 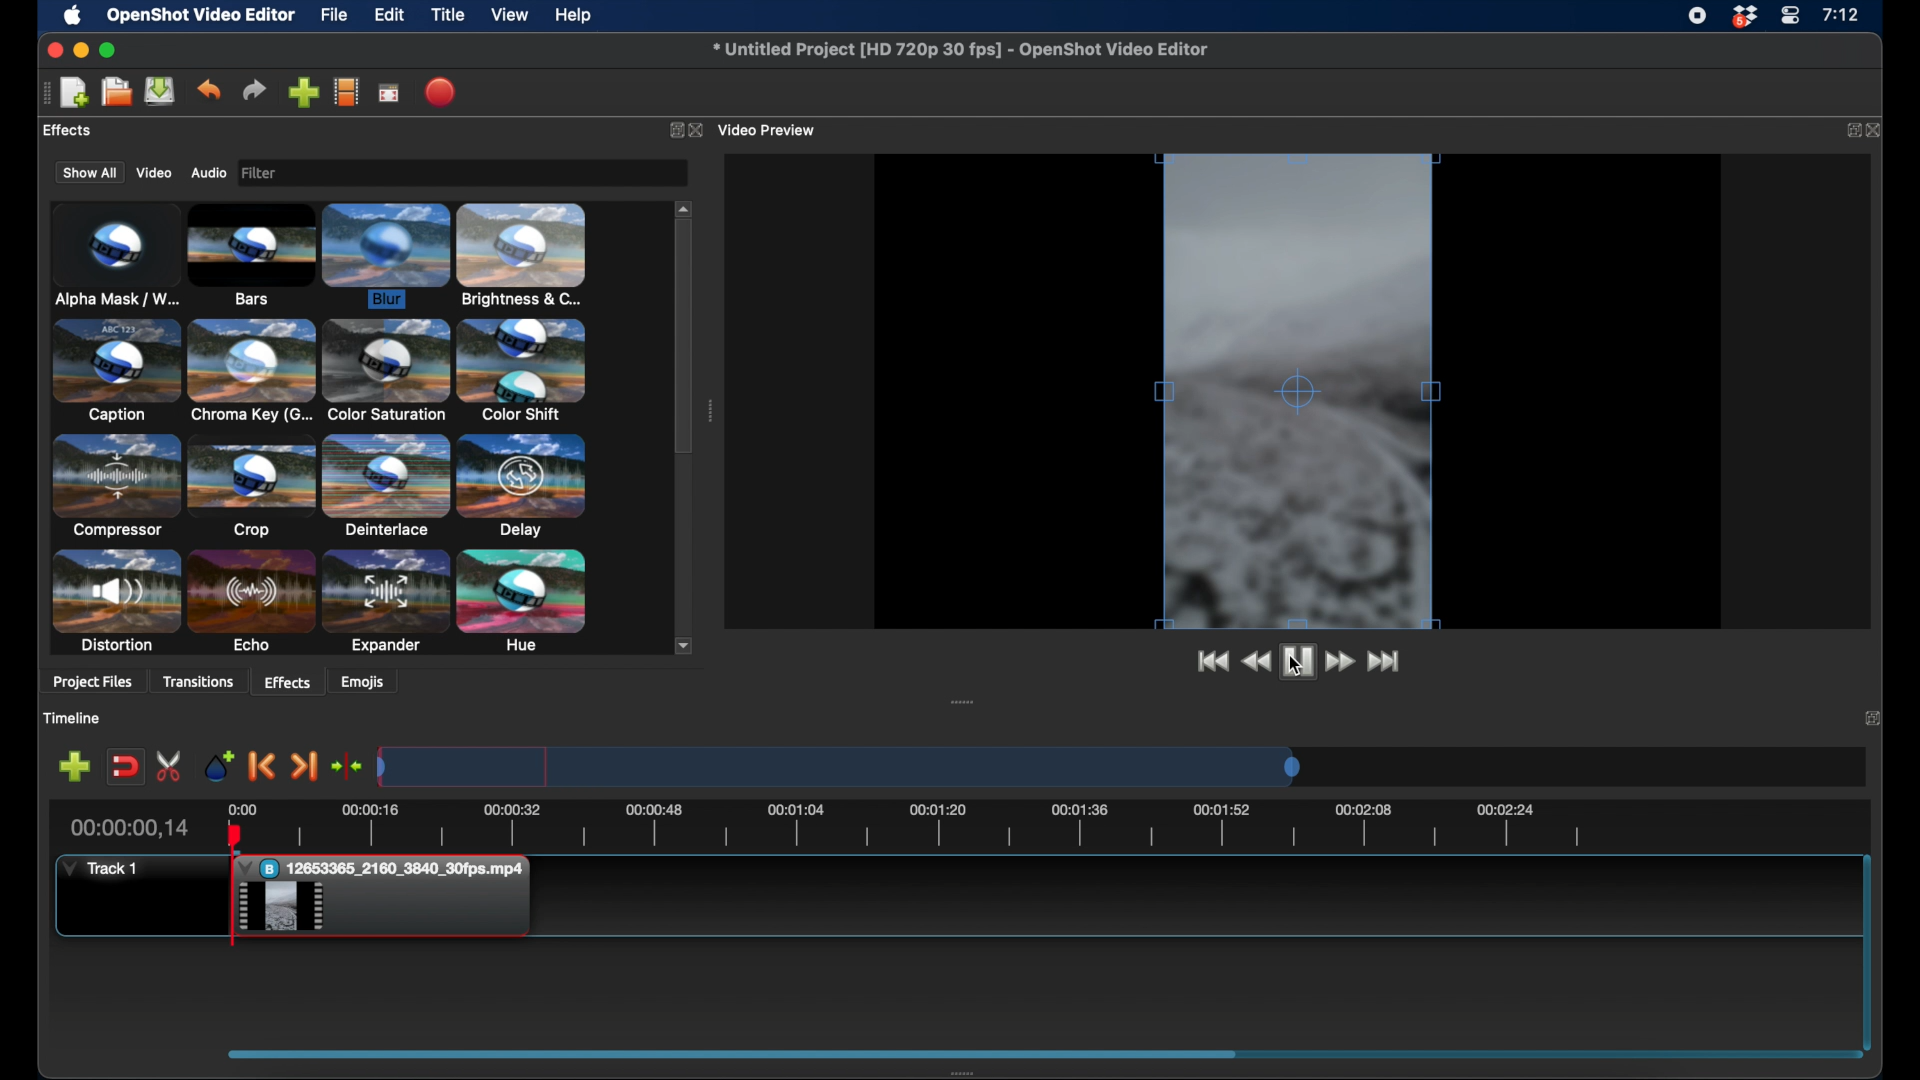 What do you see at coordinates (94, 684) in the screenshot?
I see `project files` at bounding box center [94, 684].